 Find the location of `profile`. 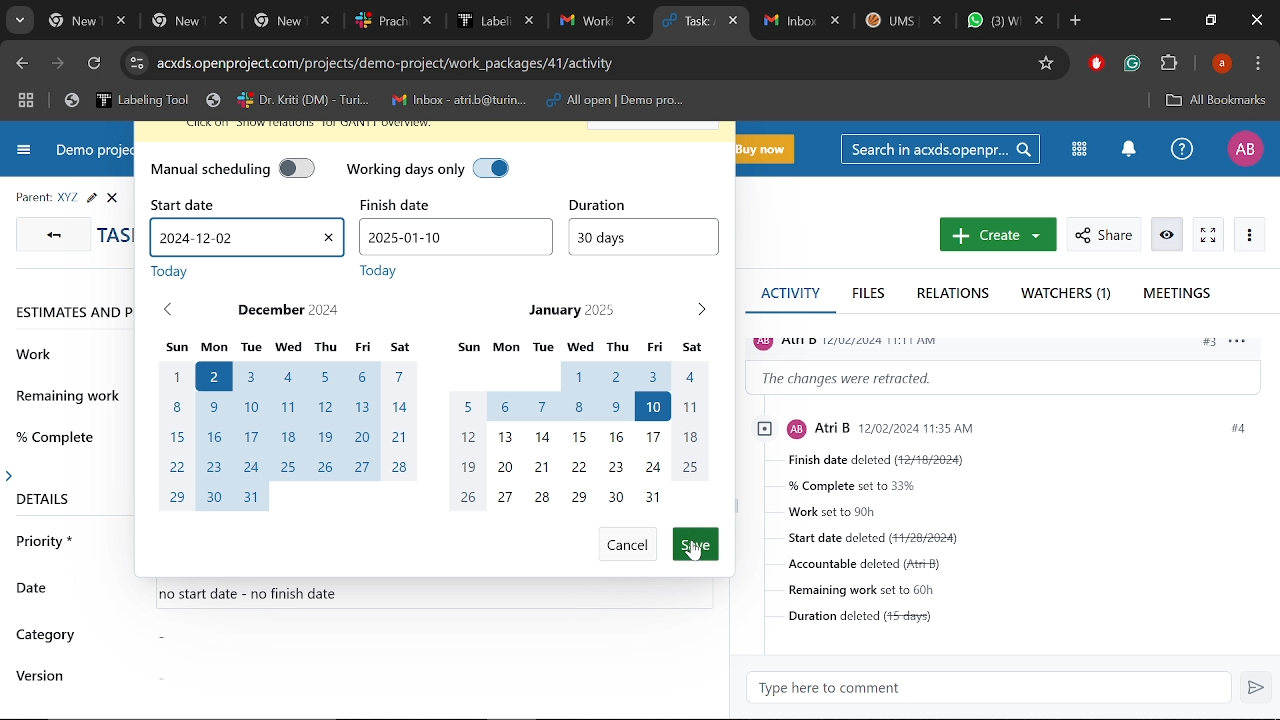

profile is located at coordinates (956, 427).